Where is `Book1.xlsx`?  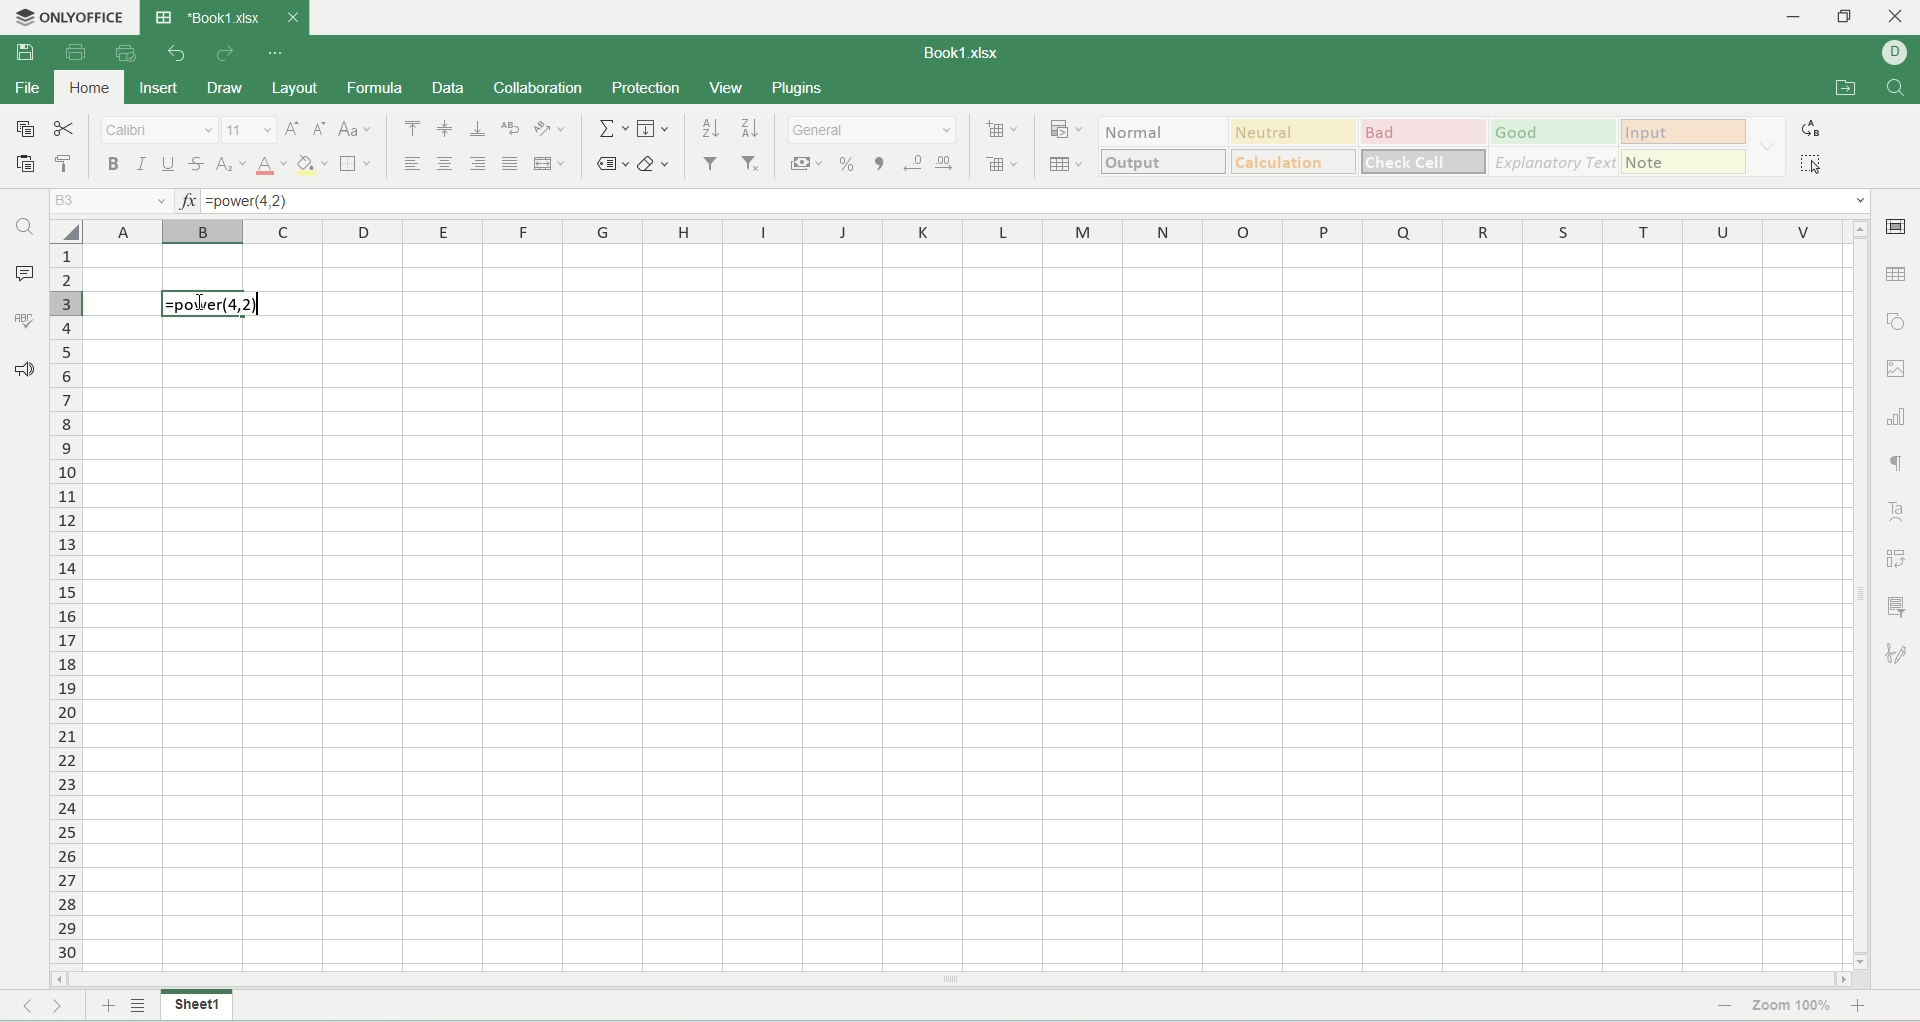 Book1.xlsx is located at coordinates (974, 51).